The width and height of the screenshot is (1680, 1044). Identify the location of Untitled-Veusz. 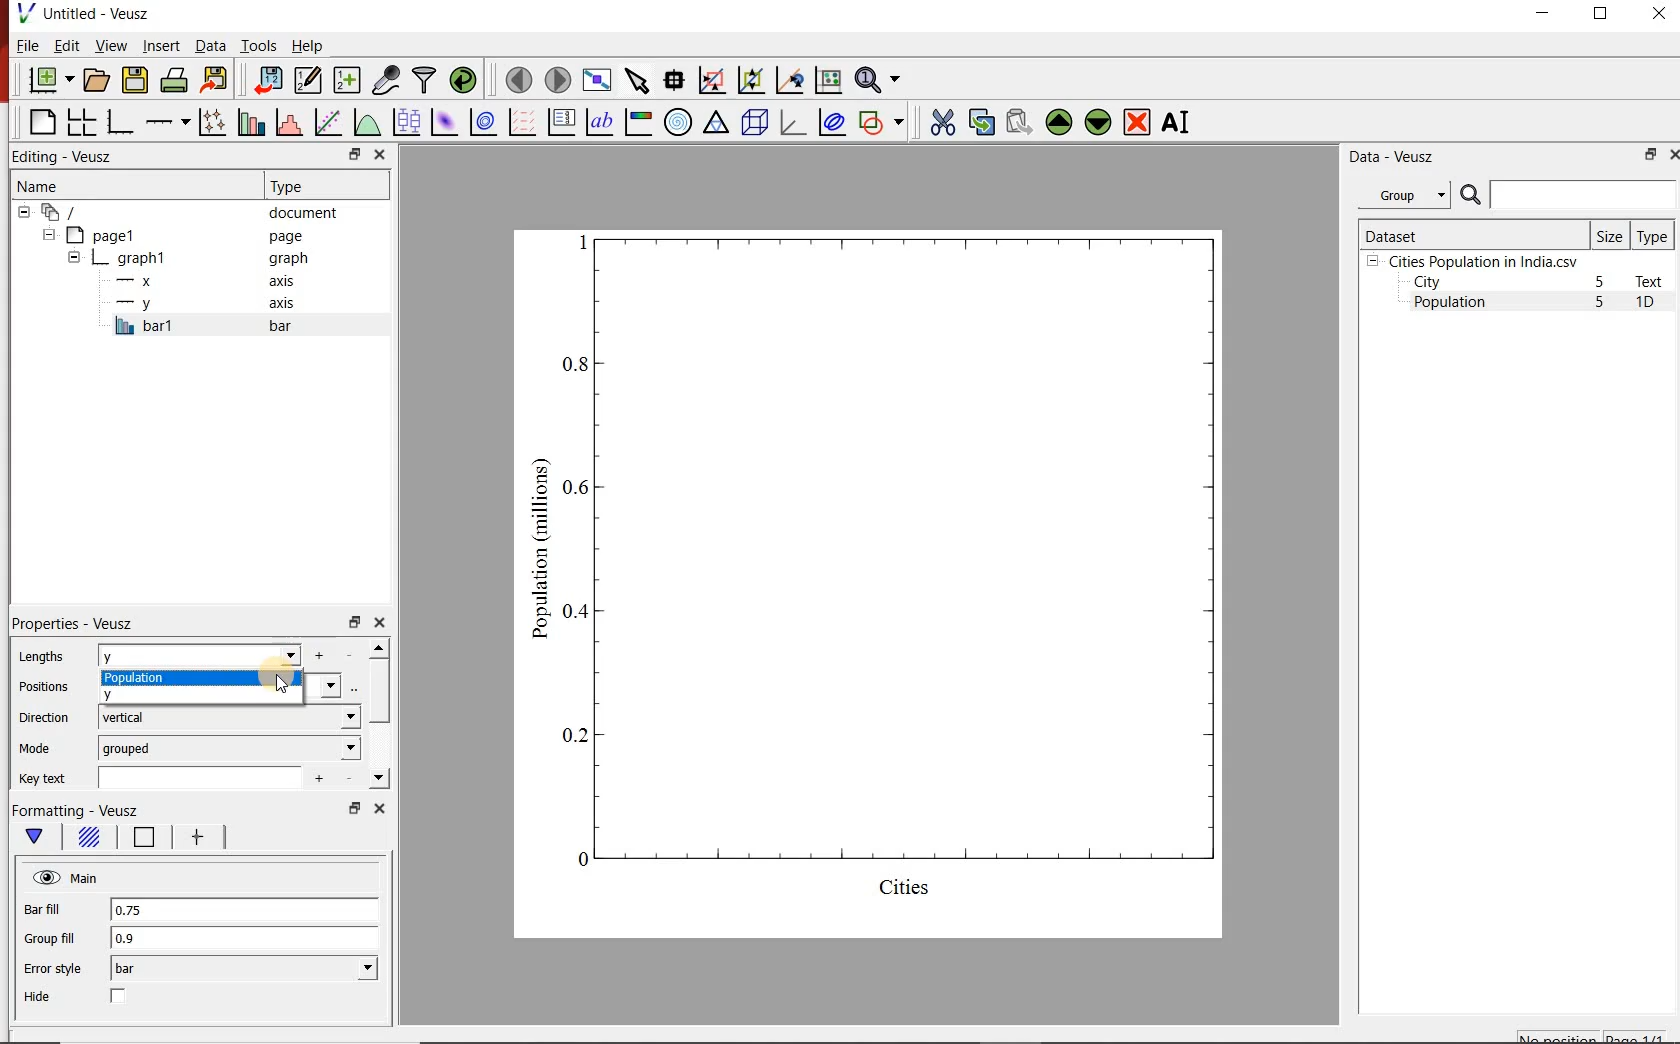
(85, 15).